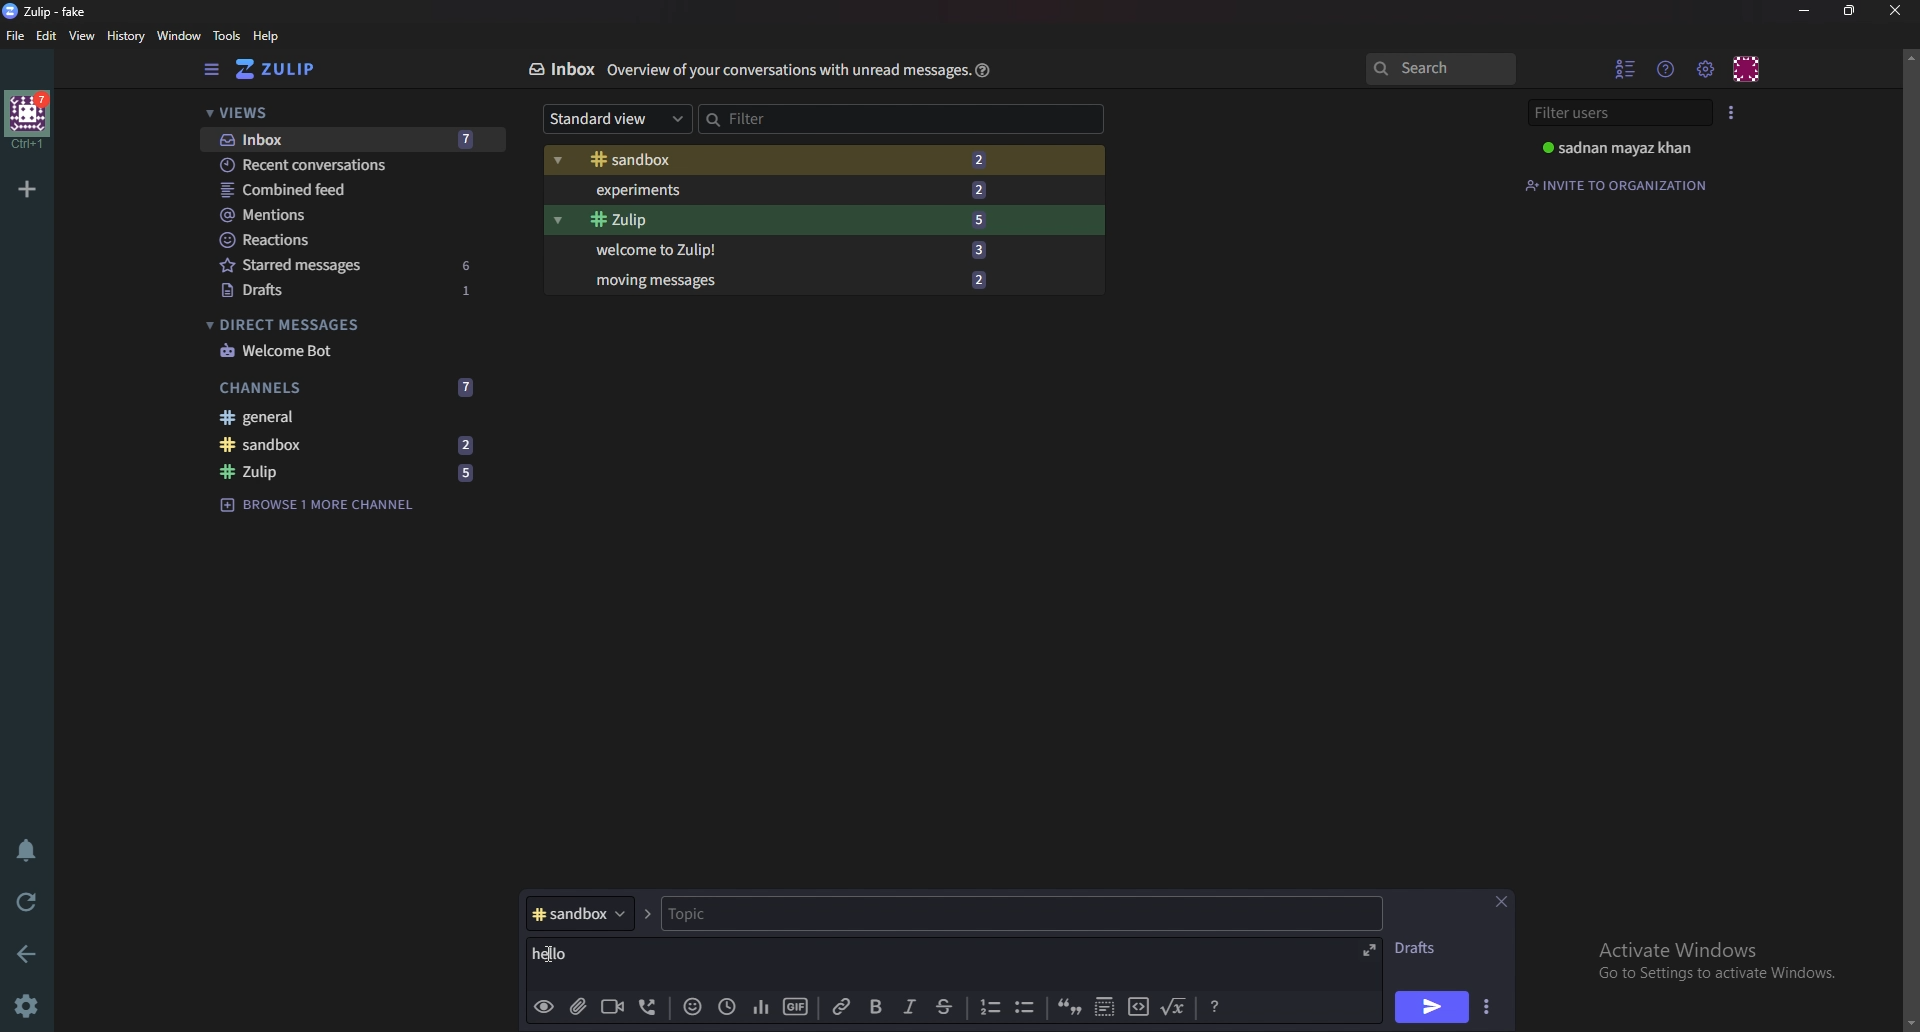 The width and height of the screenshot is (1920, 1032). I want to click on #  sandbox, so click(591, 912).